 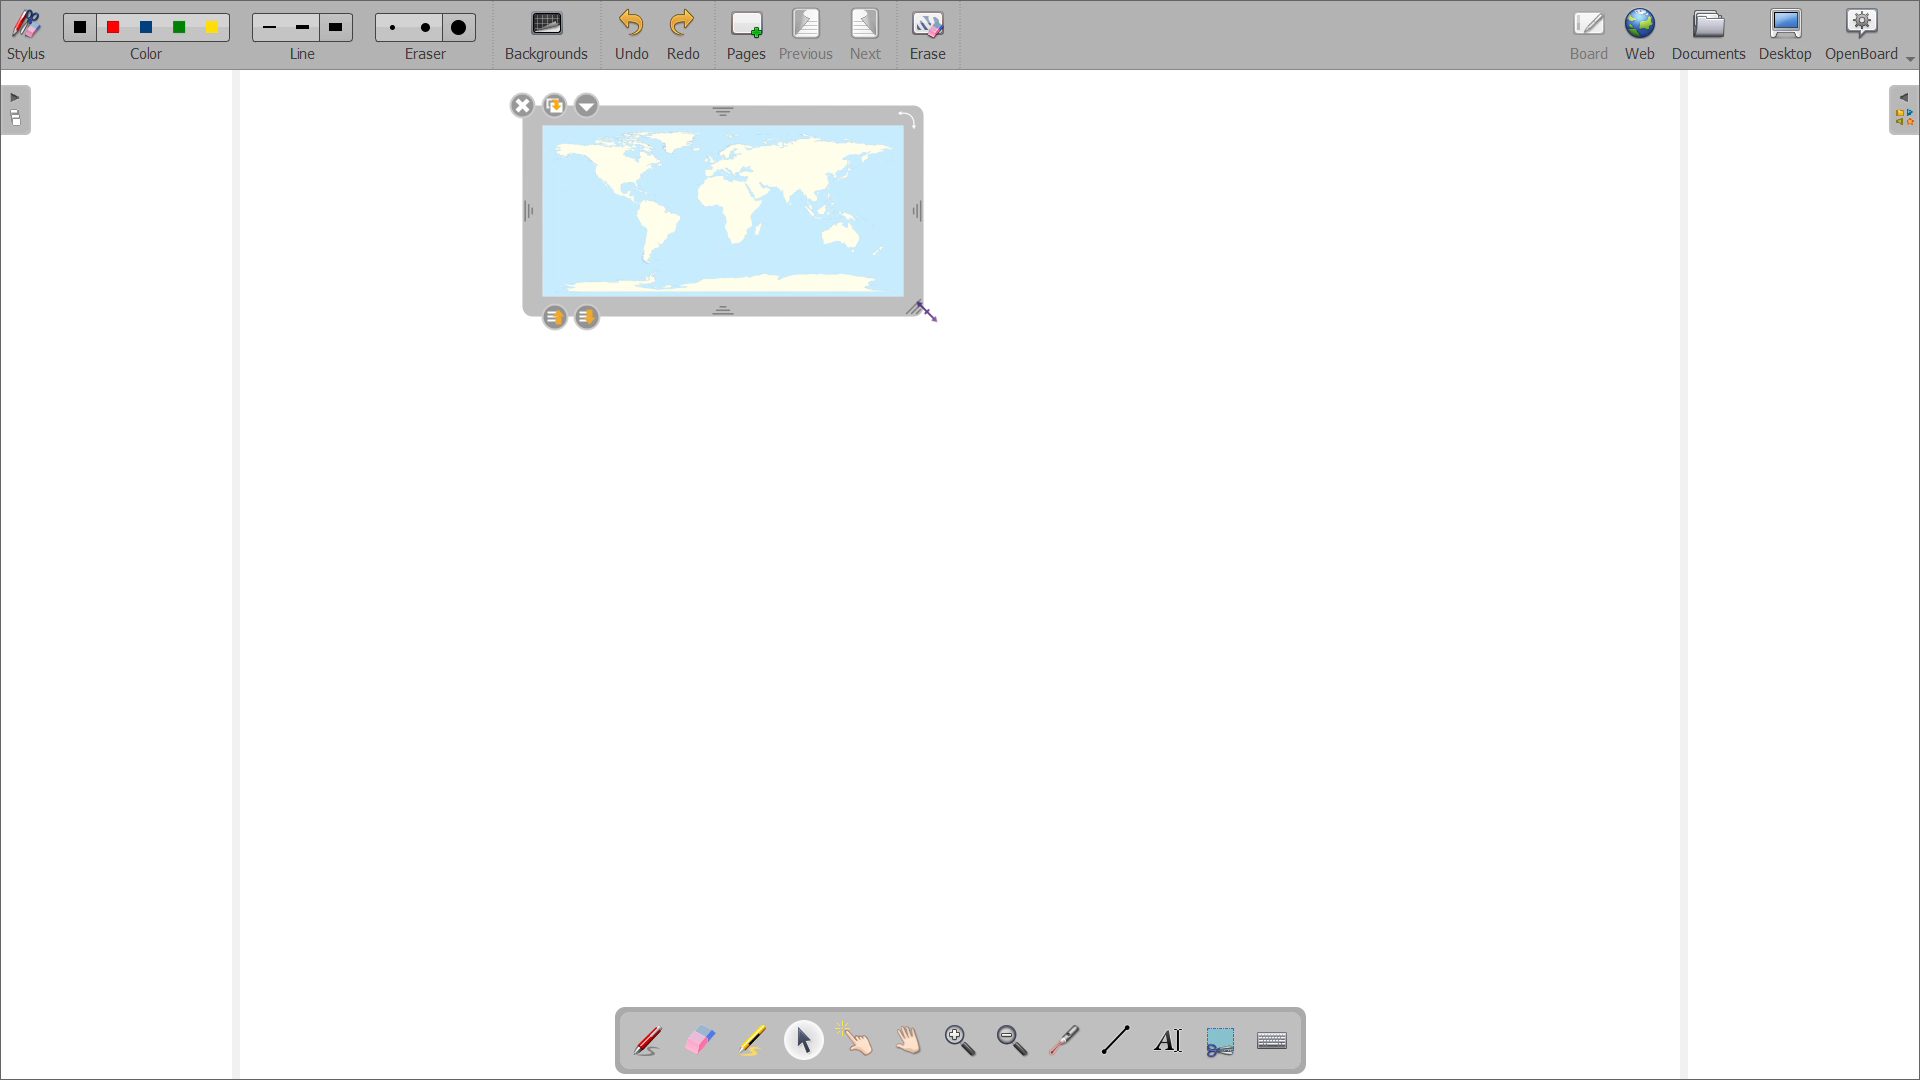 I want to click on color, so click(x=150, y=54).